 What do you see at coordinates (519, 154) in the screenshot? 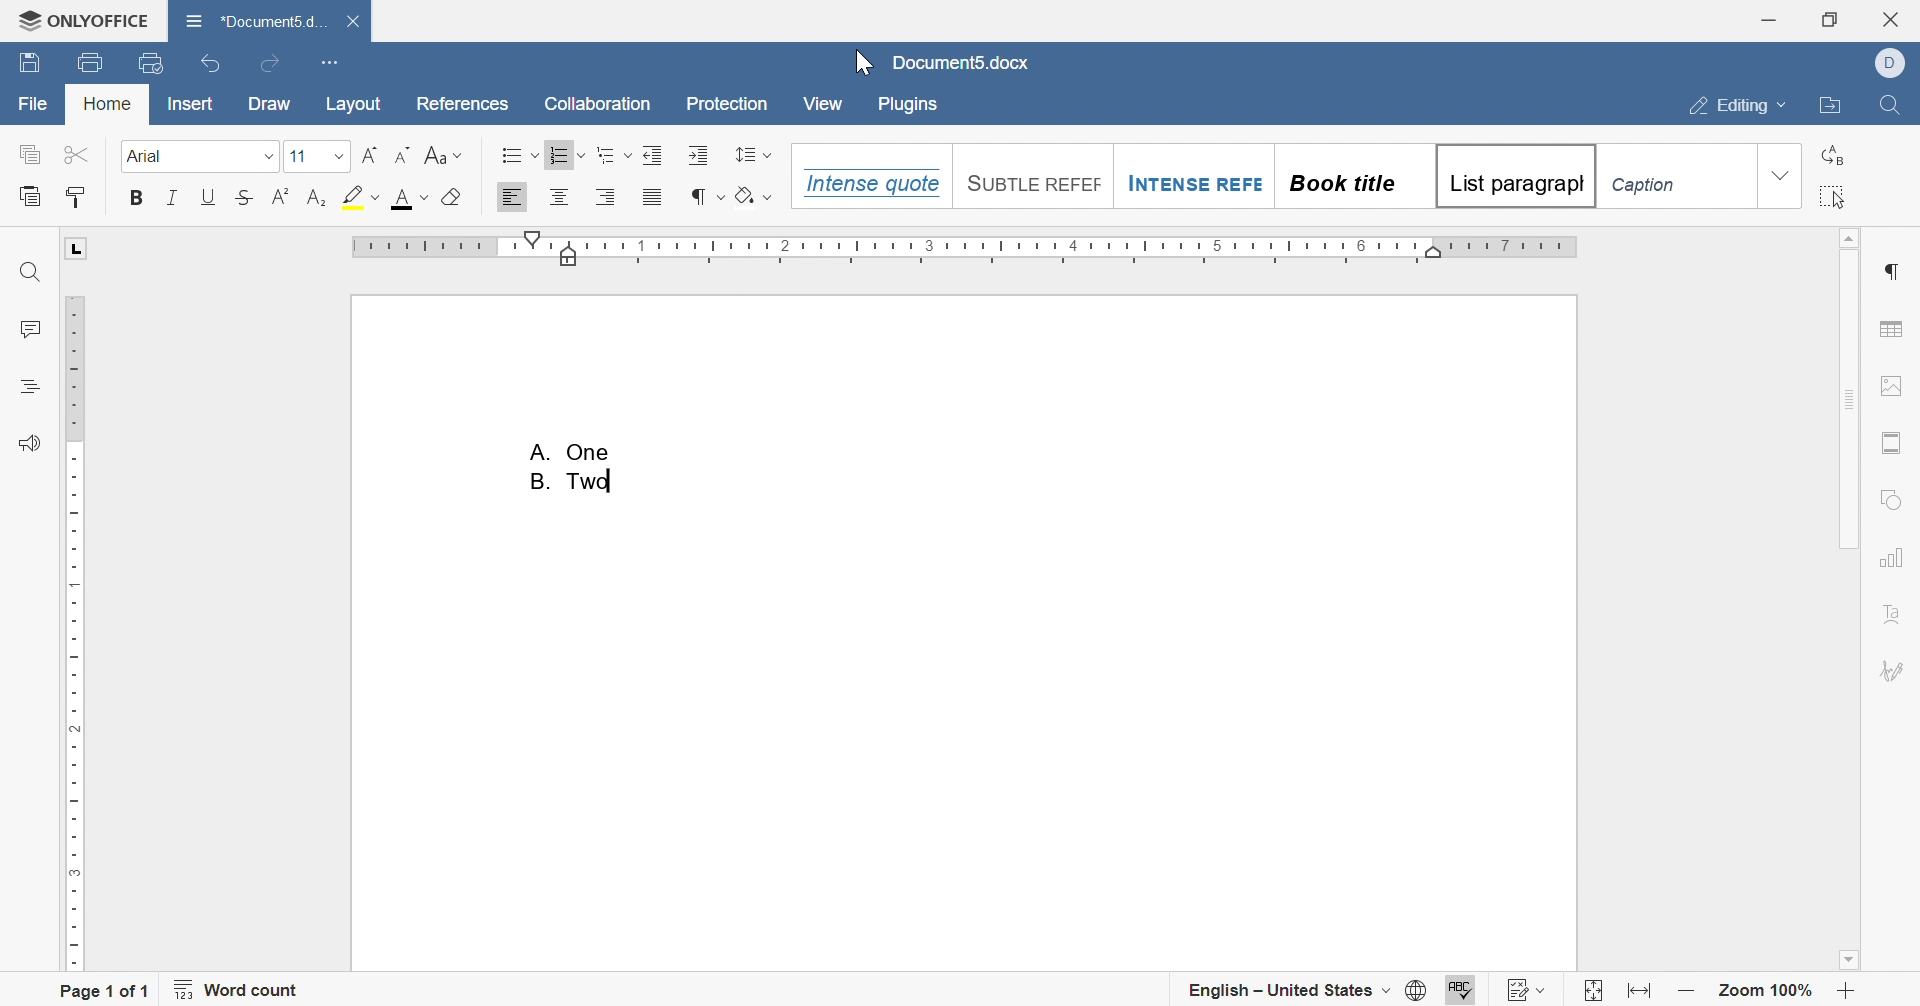
I see `bullets` at bounding box center [519, 154].